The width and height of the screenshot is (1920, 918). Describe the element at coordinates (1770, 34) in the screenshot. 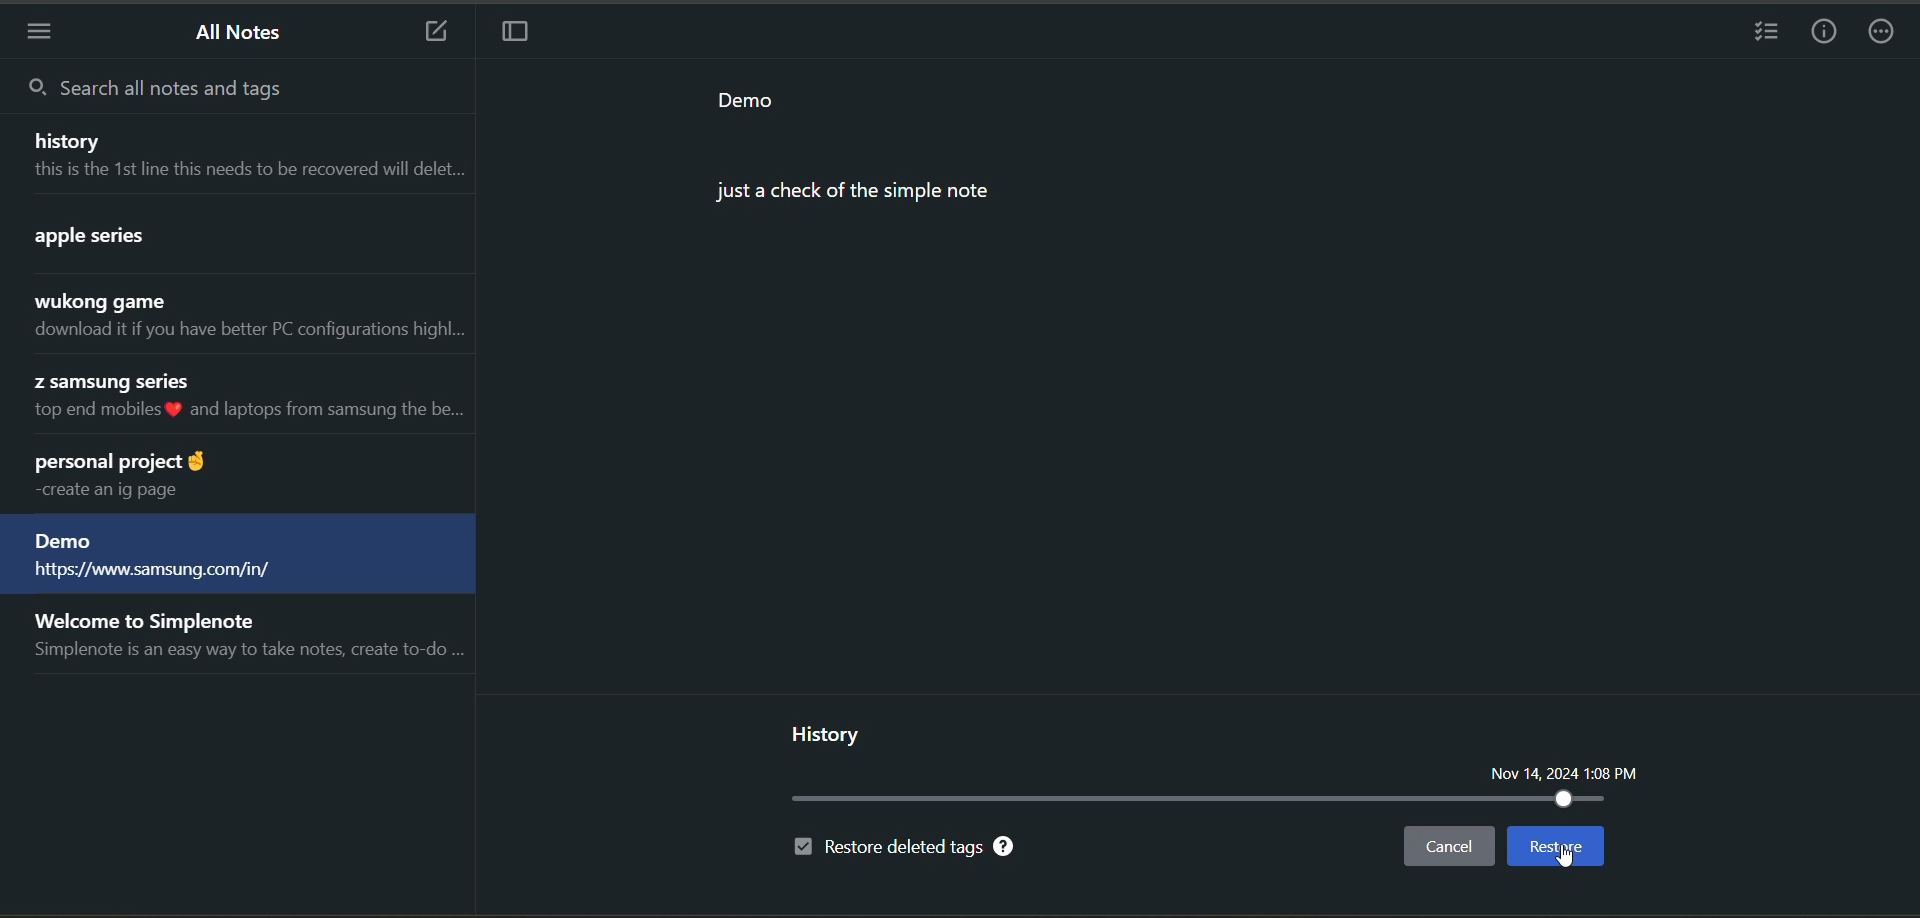

I see `insert checklist` at that location.